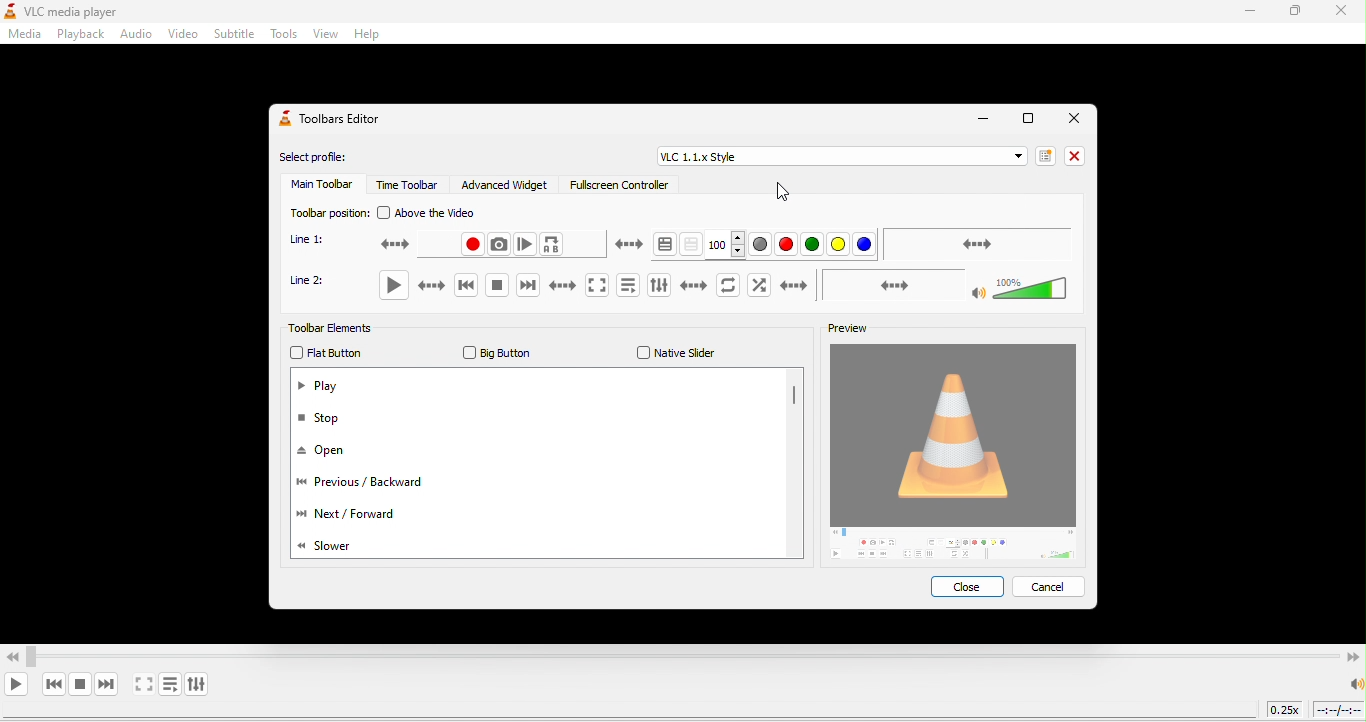 Image resolution: width=1366 pixels, height=722 pixels. What do you see at coordinates (671, 353) in the screenshot?
I see `native slider` at bounding box center [671, 353].